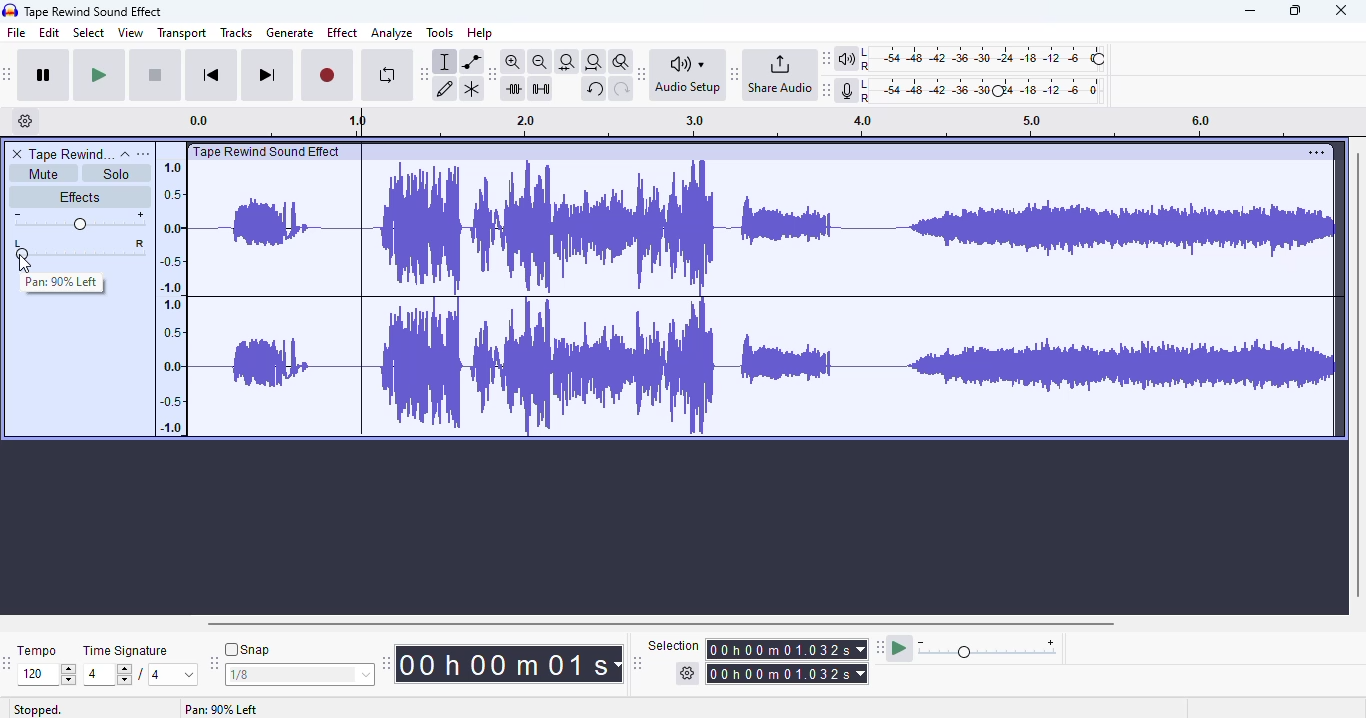 The height and width of the screenshot is (718, 1366). What do you see at coordinates (115, 174) in the screenshot?
I see `solo` at bounding box center [115, 174].